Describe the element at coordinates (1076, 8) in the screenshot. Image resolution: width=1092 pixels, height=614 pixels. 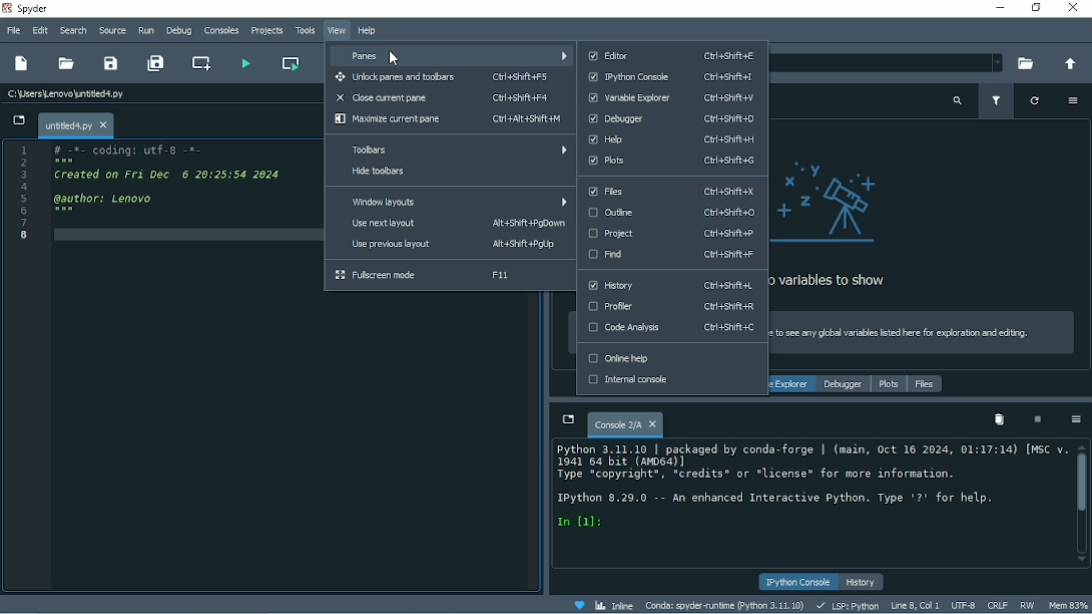
I see `Close` at that location.